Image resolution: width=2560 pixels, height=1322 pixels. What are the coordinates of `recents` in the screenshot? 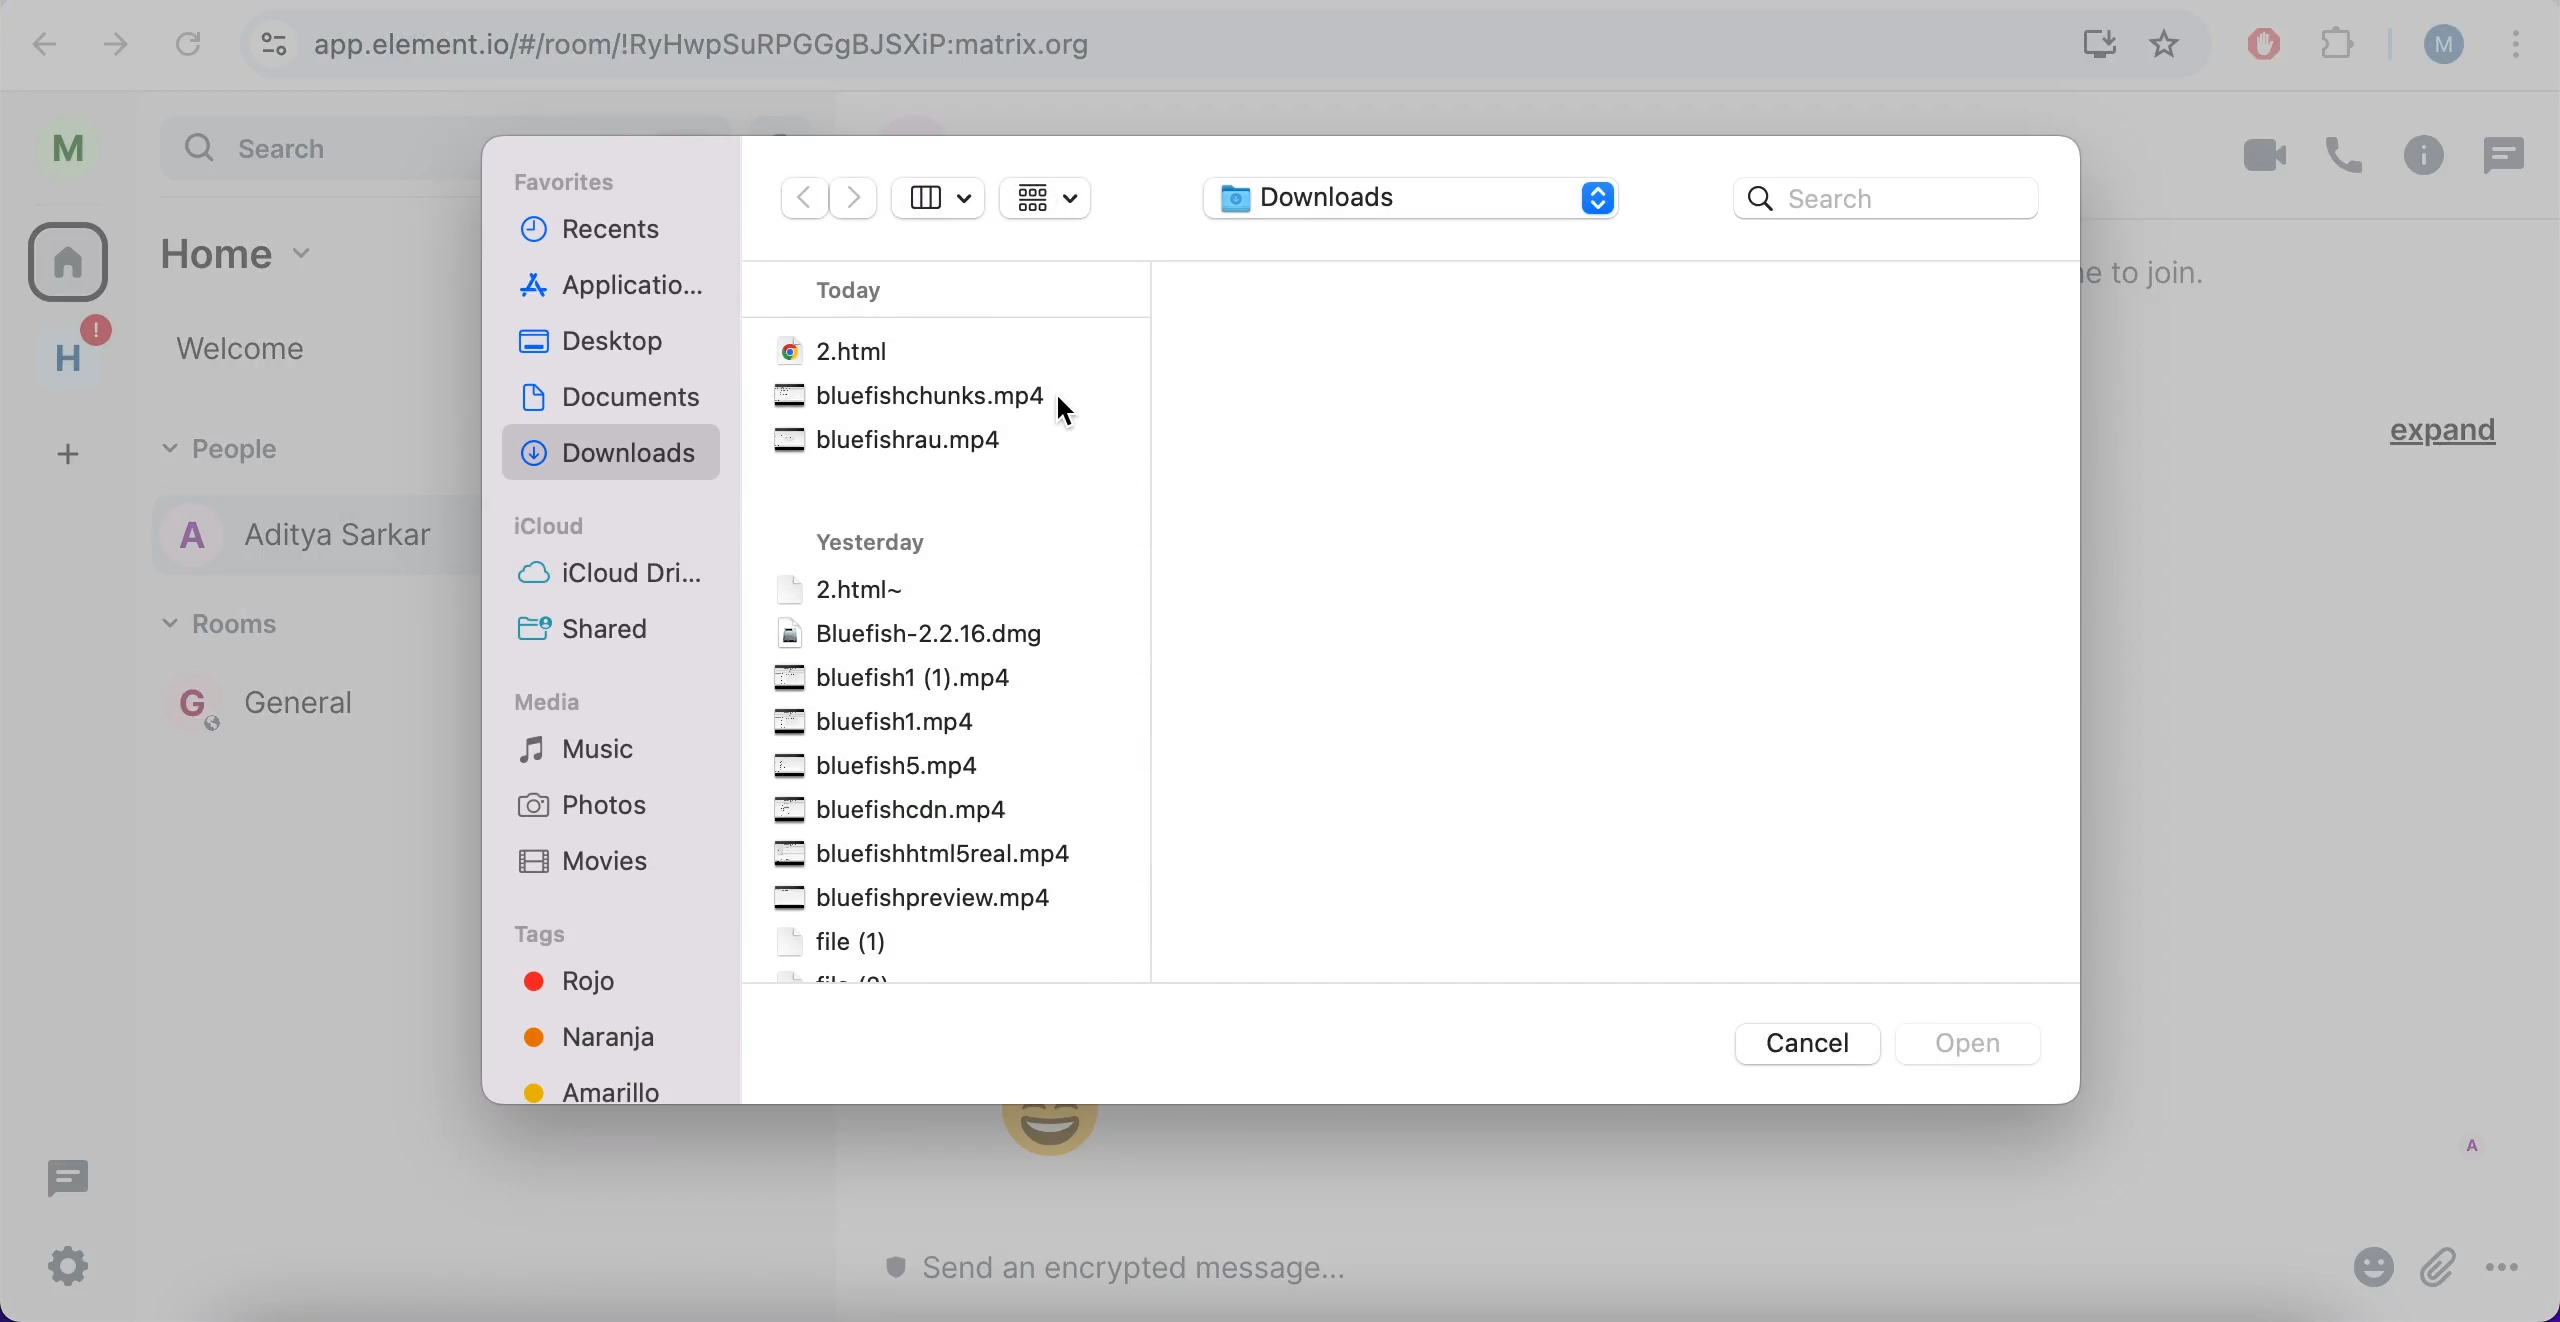 It's located at (616, 232).